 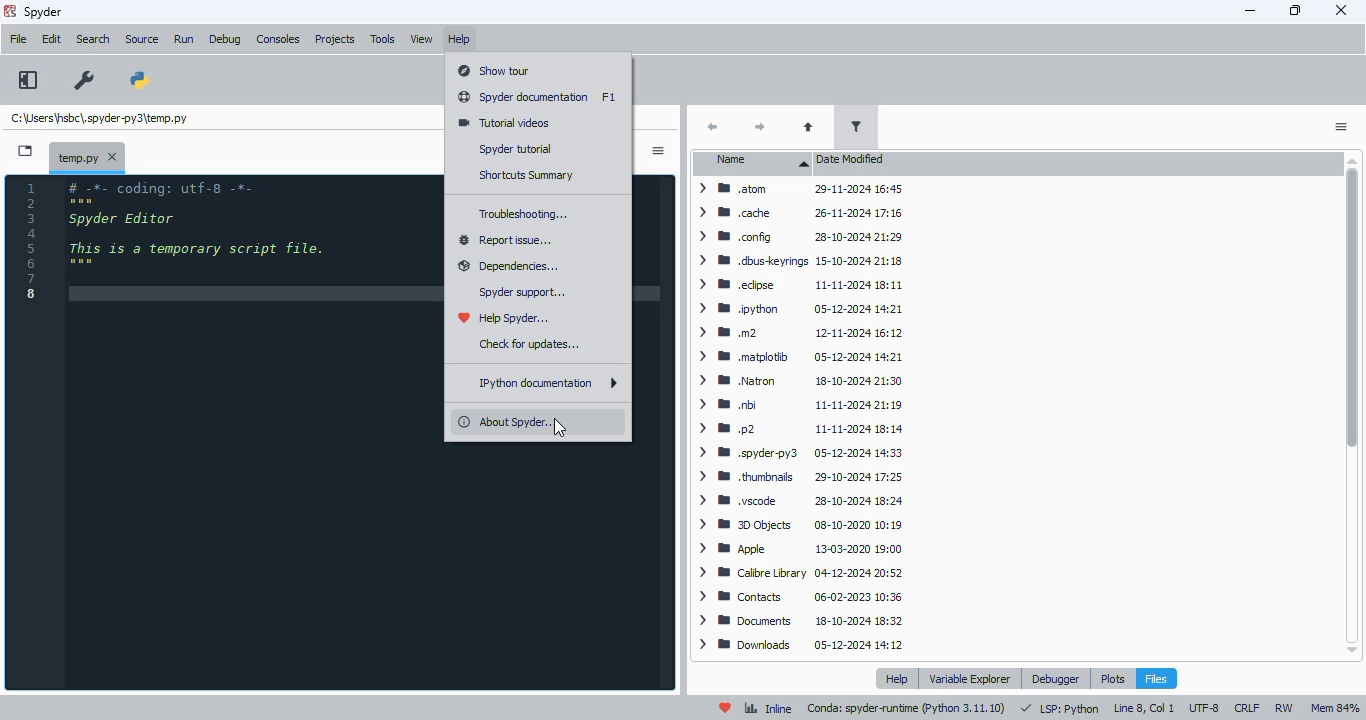 What do you see at coordinates (799, 573) in the screenshot?
I see `> WB Calibre Library 04-12-2024 20:52` at bounding box center [799, 573].